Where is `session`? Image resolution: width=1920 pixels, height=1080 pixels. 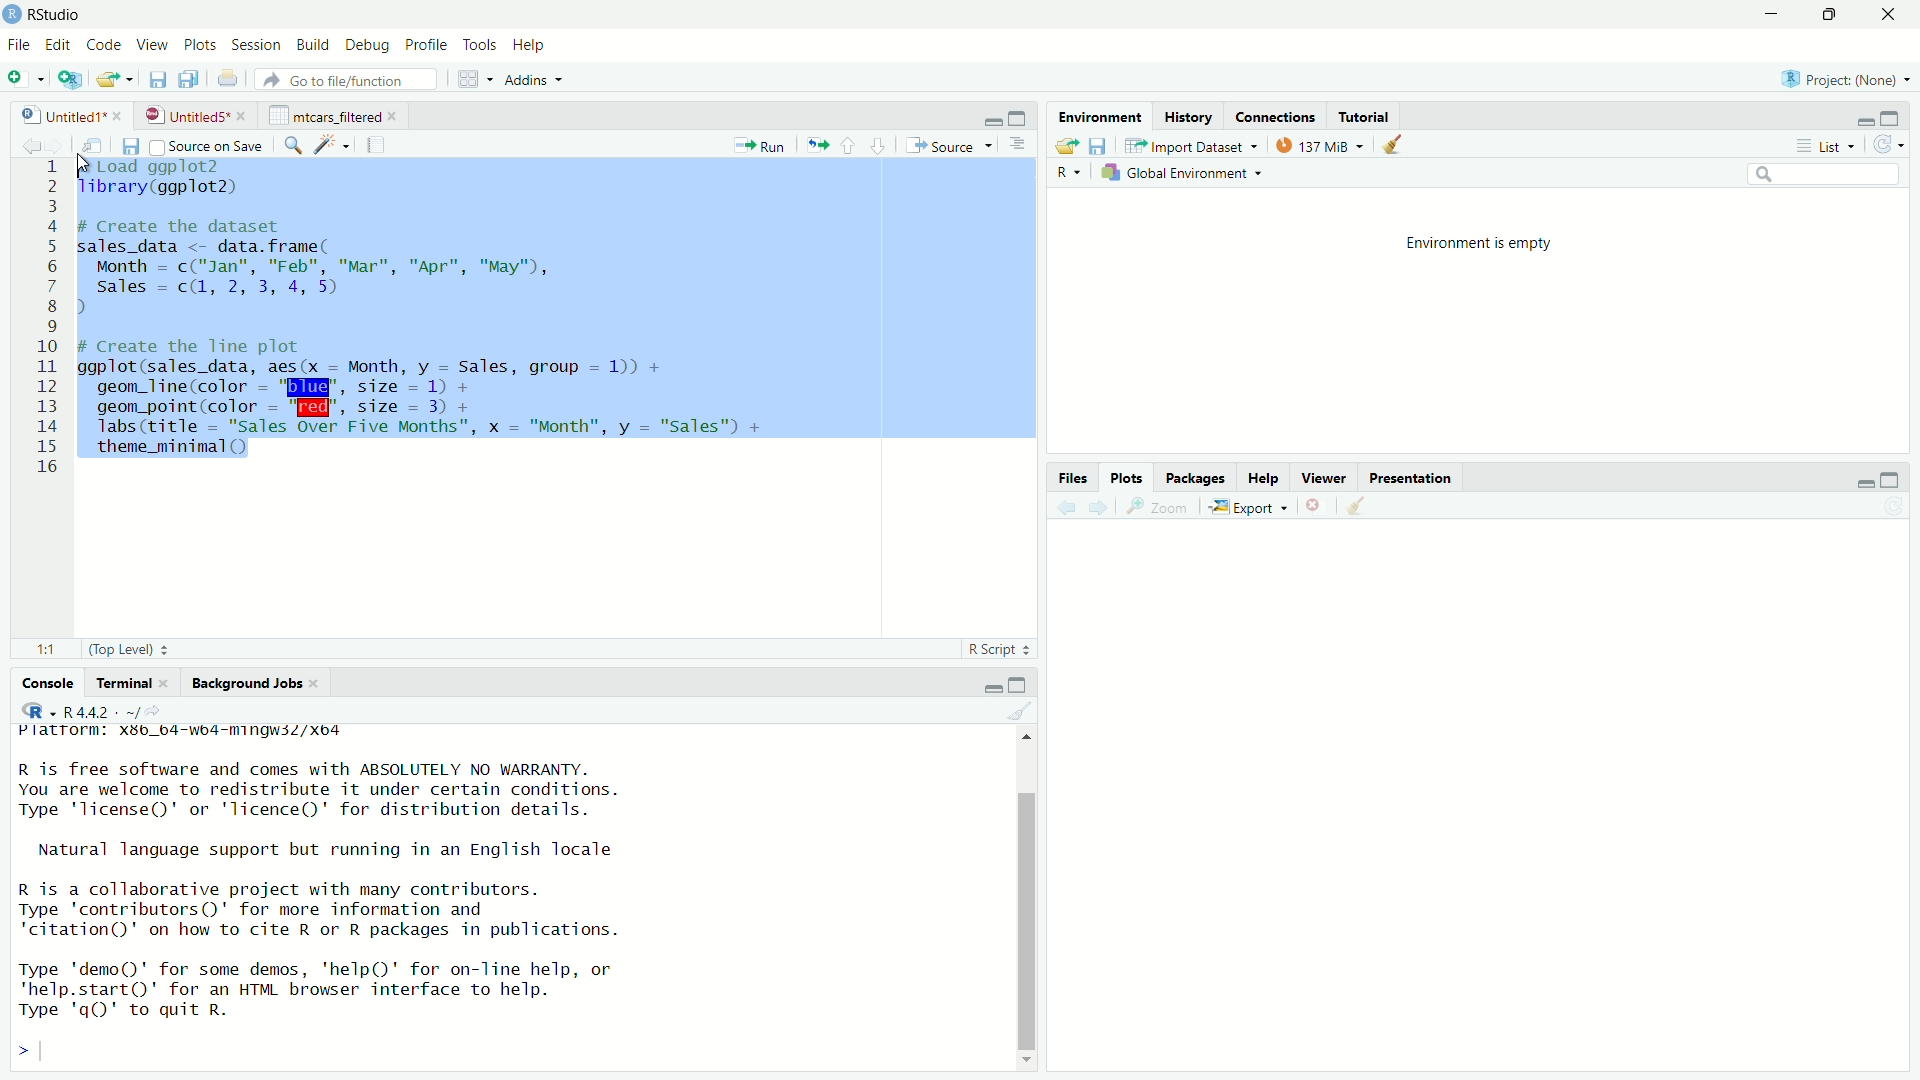
session is located at coordinates (257, 46).